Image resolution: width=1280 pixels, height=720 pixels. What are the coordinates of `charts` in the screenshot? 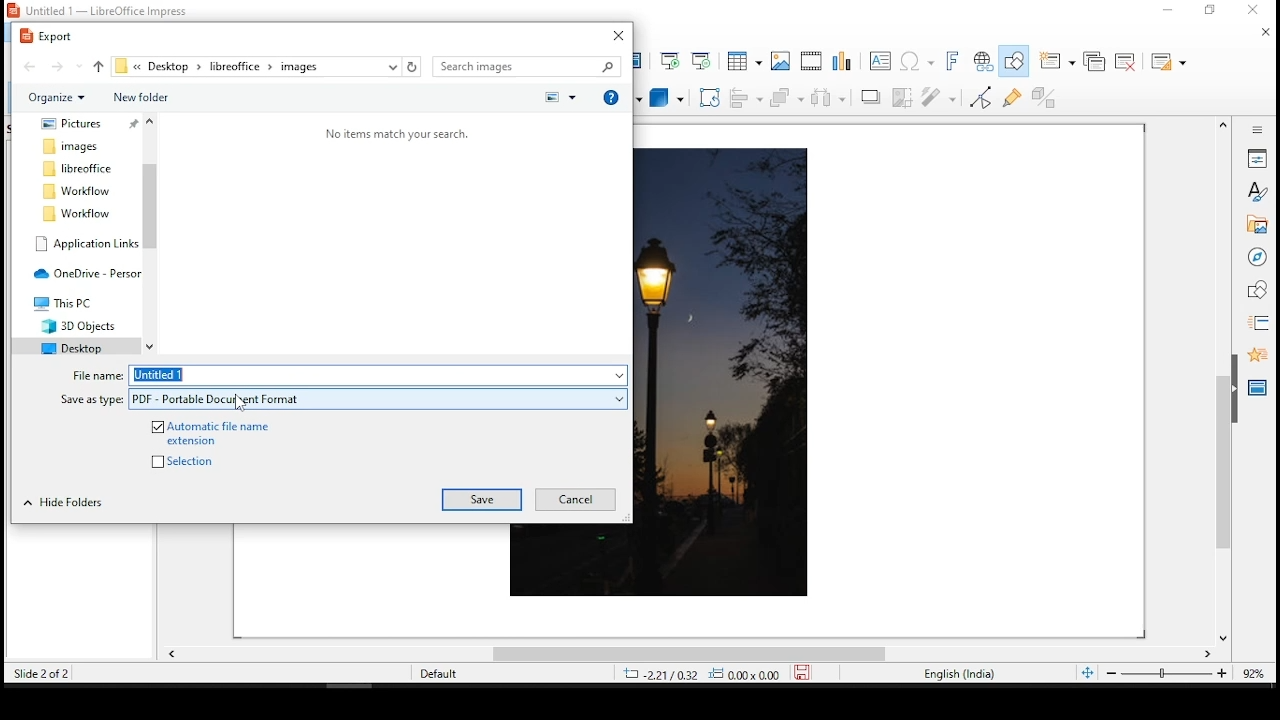 It's located at (847, 60).